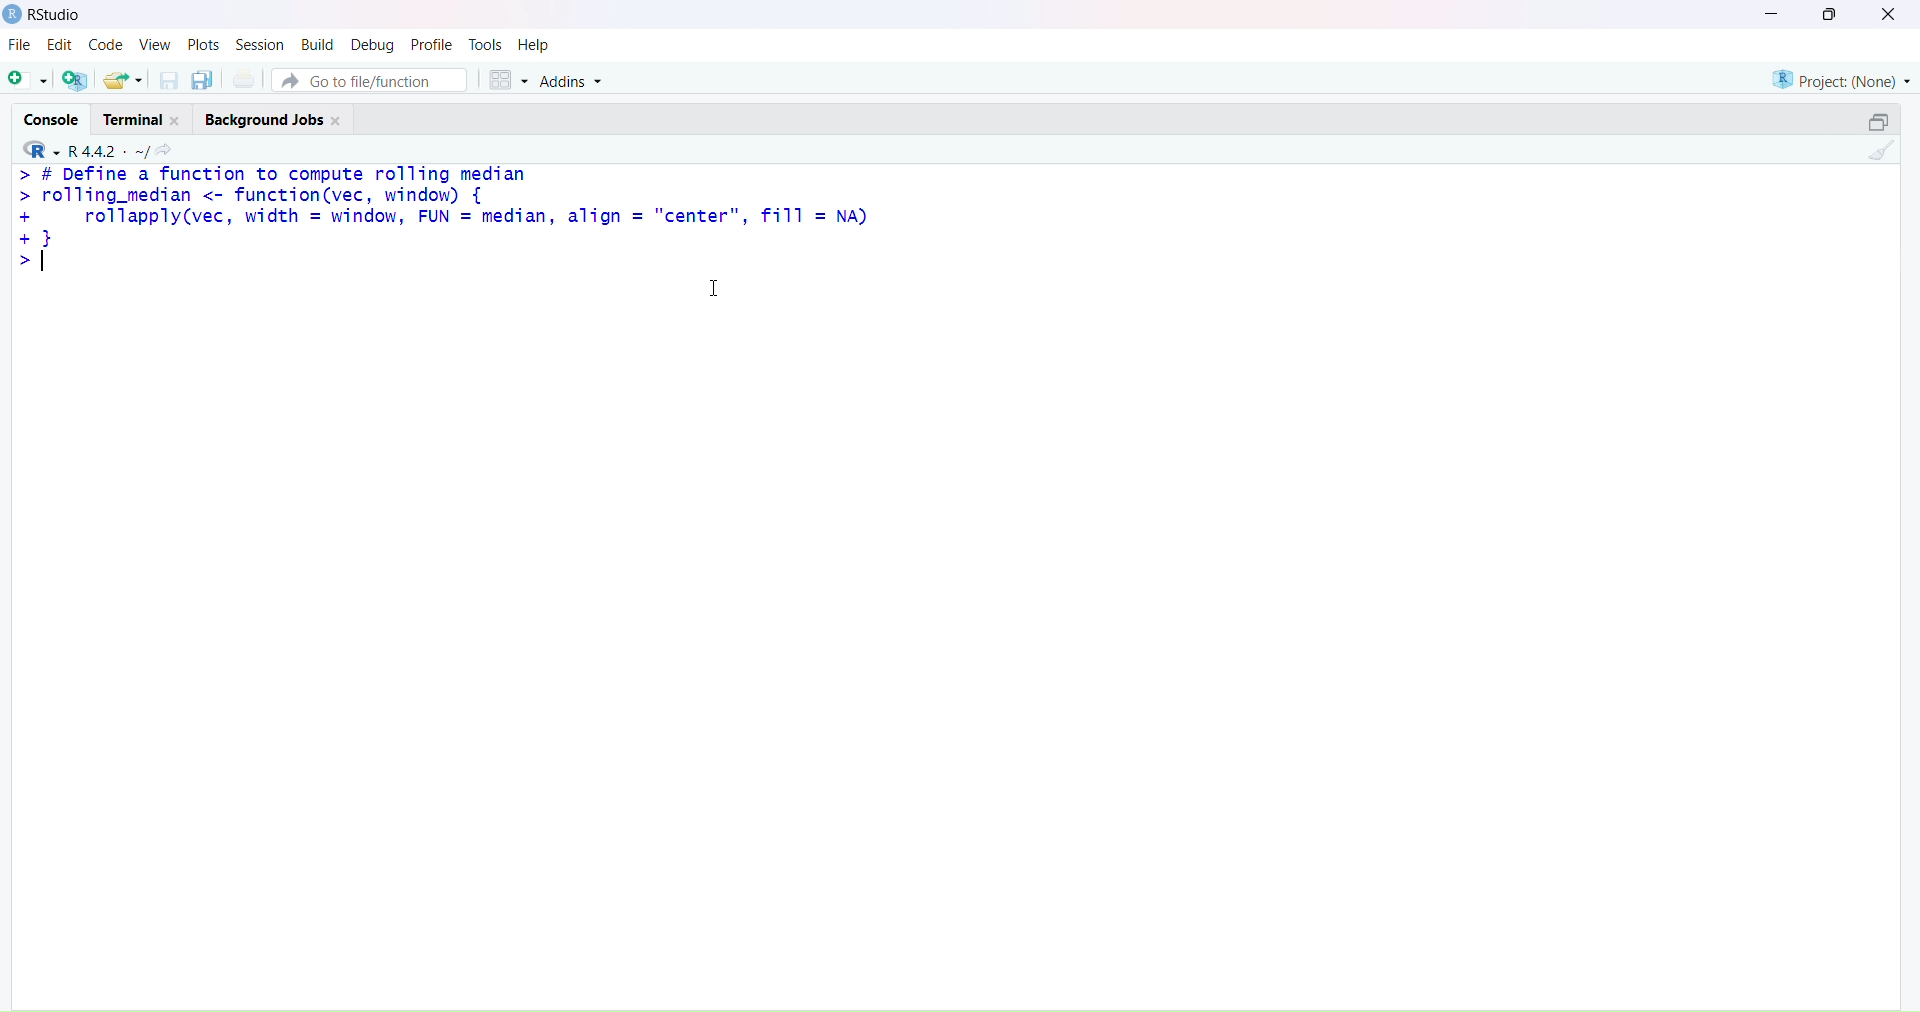 Image resolution: width=1920 pixels, height=1012 pixels. I want to click on addins, so click(570, 82).